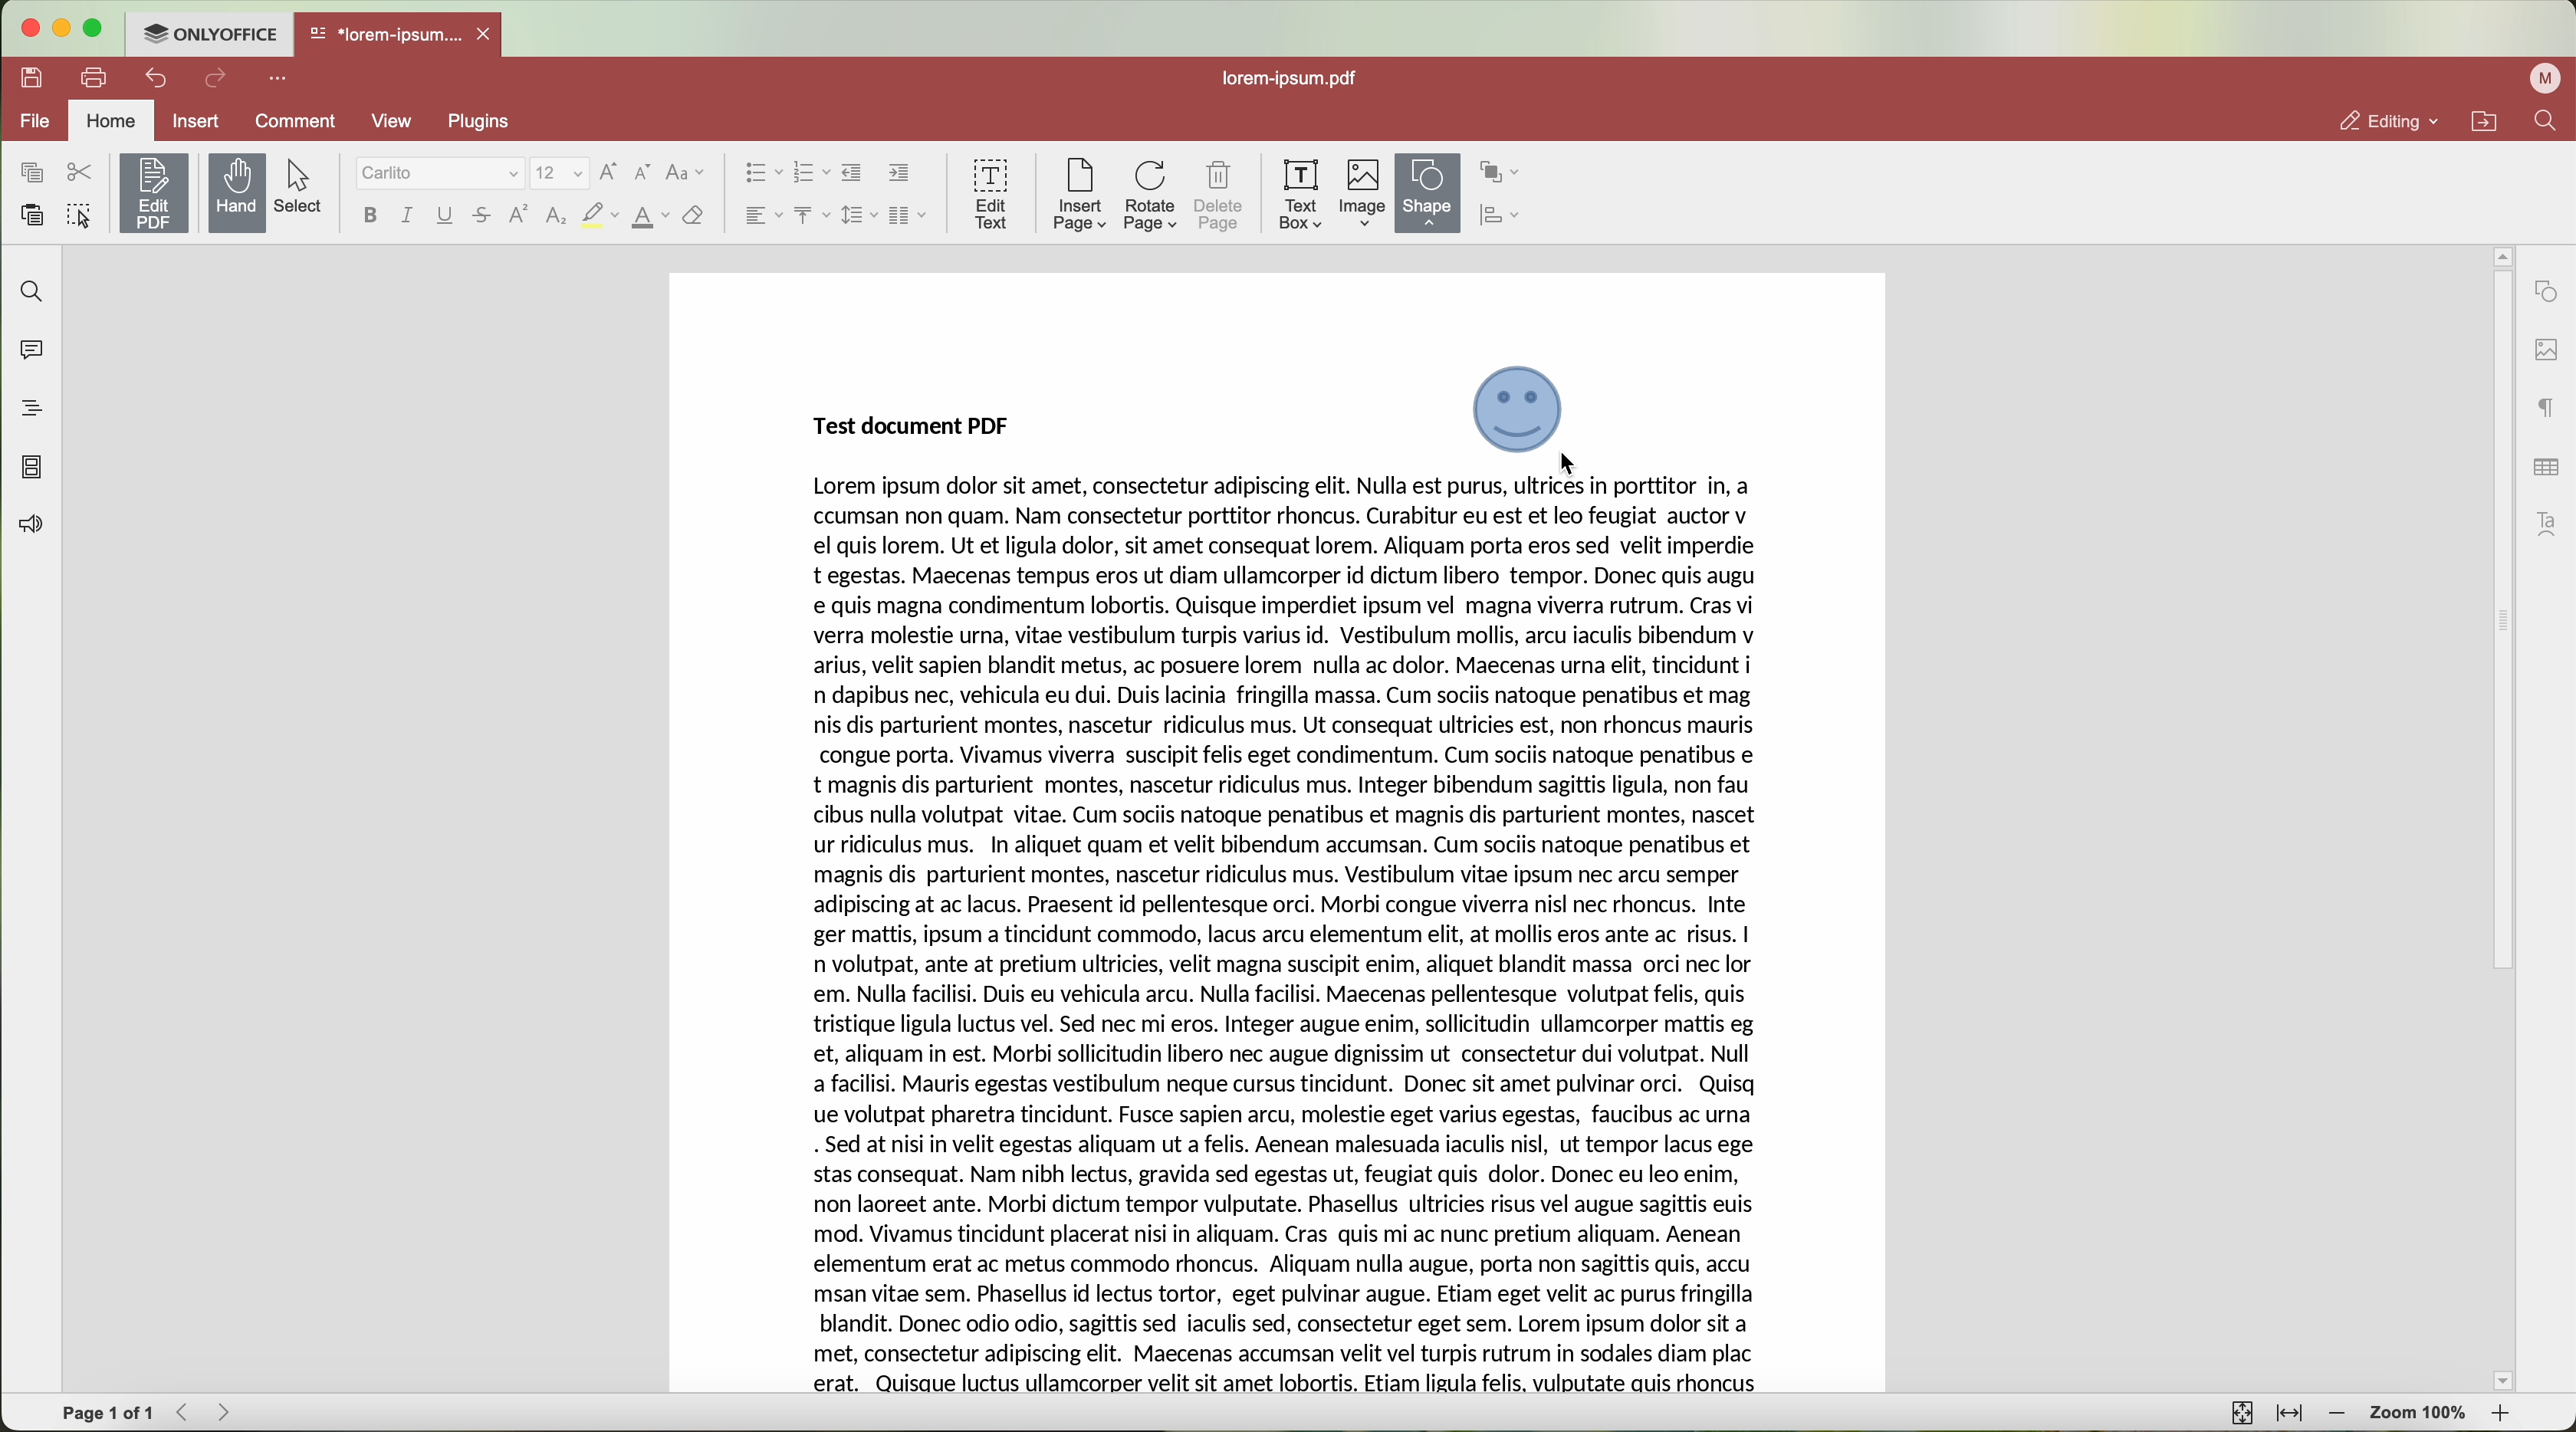  What do you see at coordinates (641, 172) in the screenshot?
I see `decrement font size` at bounding box center [641, 172].